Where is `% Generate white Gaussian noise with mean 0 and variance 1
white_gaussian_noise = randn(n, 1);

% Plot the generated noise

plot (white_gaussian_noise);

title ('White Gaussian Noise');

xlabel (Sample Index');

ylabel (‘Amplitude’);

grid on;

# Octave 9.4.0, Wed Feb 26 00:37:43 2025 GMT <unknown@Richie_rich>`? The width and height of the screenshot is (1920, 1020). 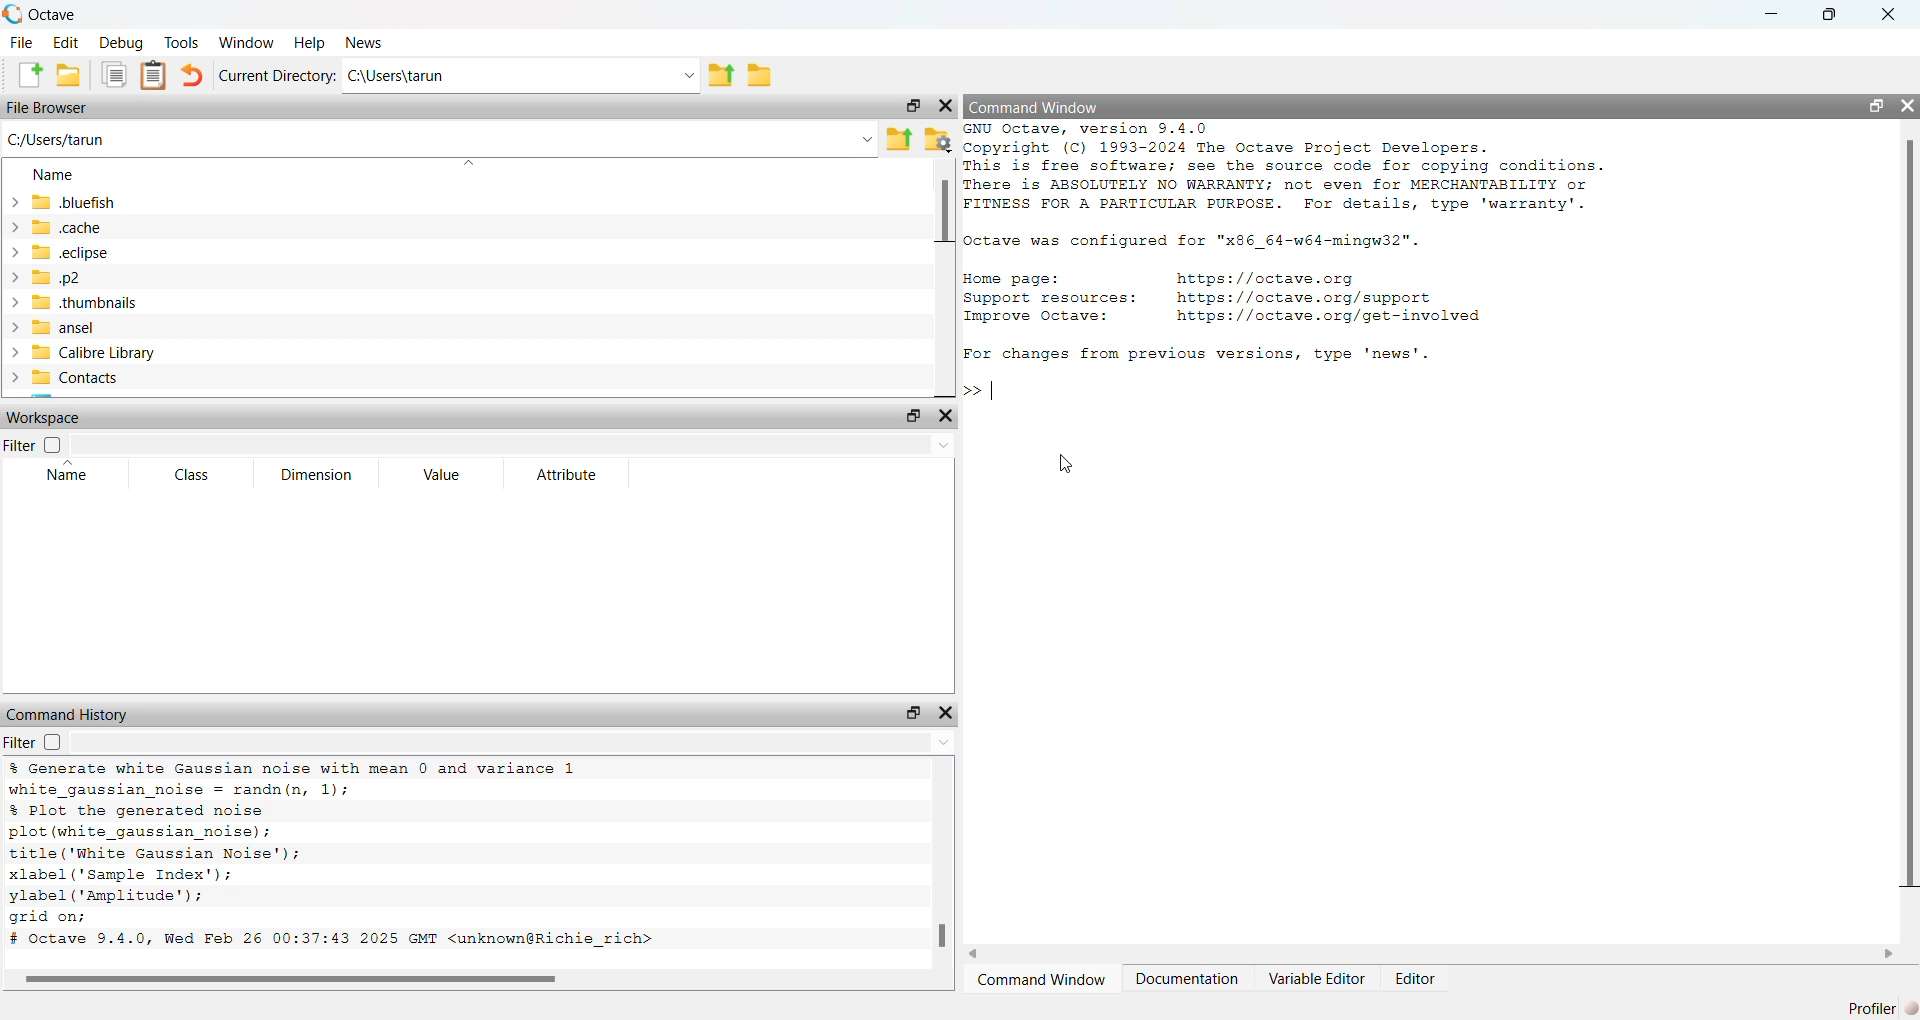 % Generate white Gaussian noise with mean 0 and variance 1
white_gaussian_noise = randn(n, 1);

% Plot the generated noise

plot (white_gaussian_noise);

title ('White Gaussian Noise');

xlabel (Sample Index');

ylabel (‘Amplitude’);

grid on;

# Octave 9.4.0, Wed Feb 26 00:37:43 2025 GMT <unknown@Richie_rich> is located at coordinates (352, 855).